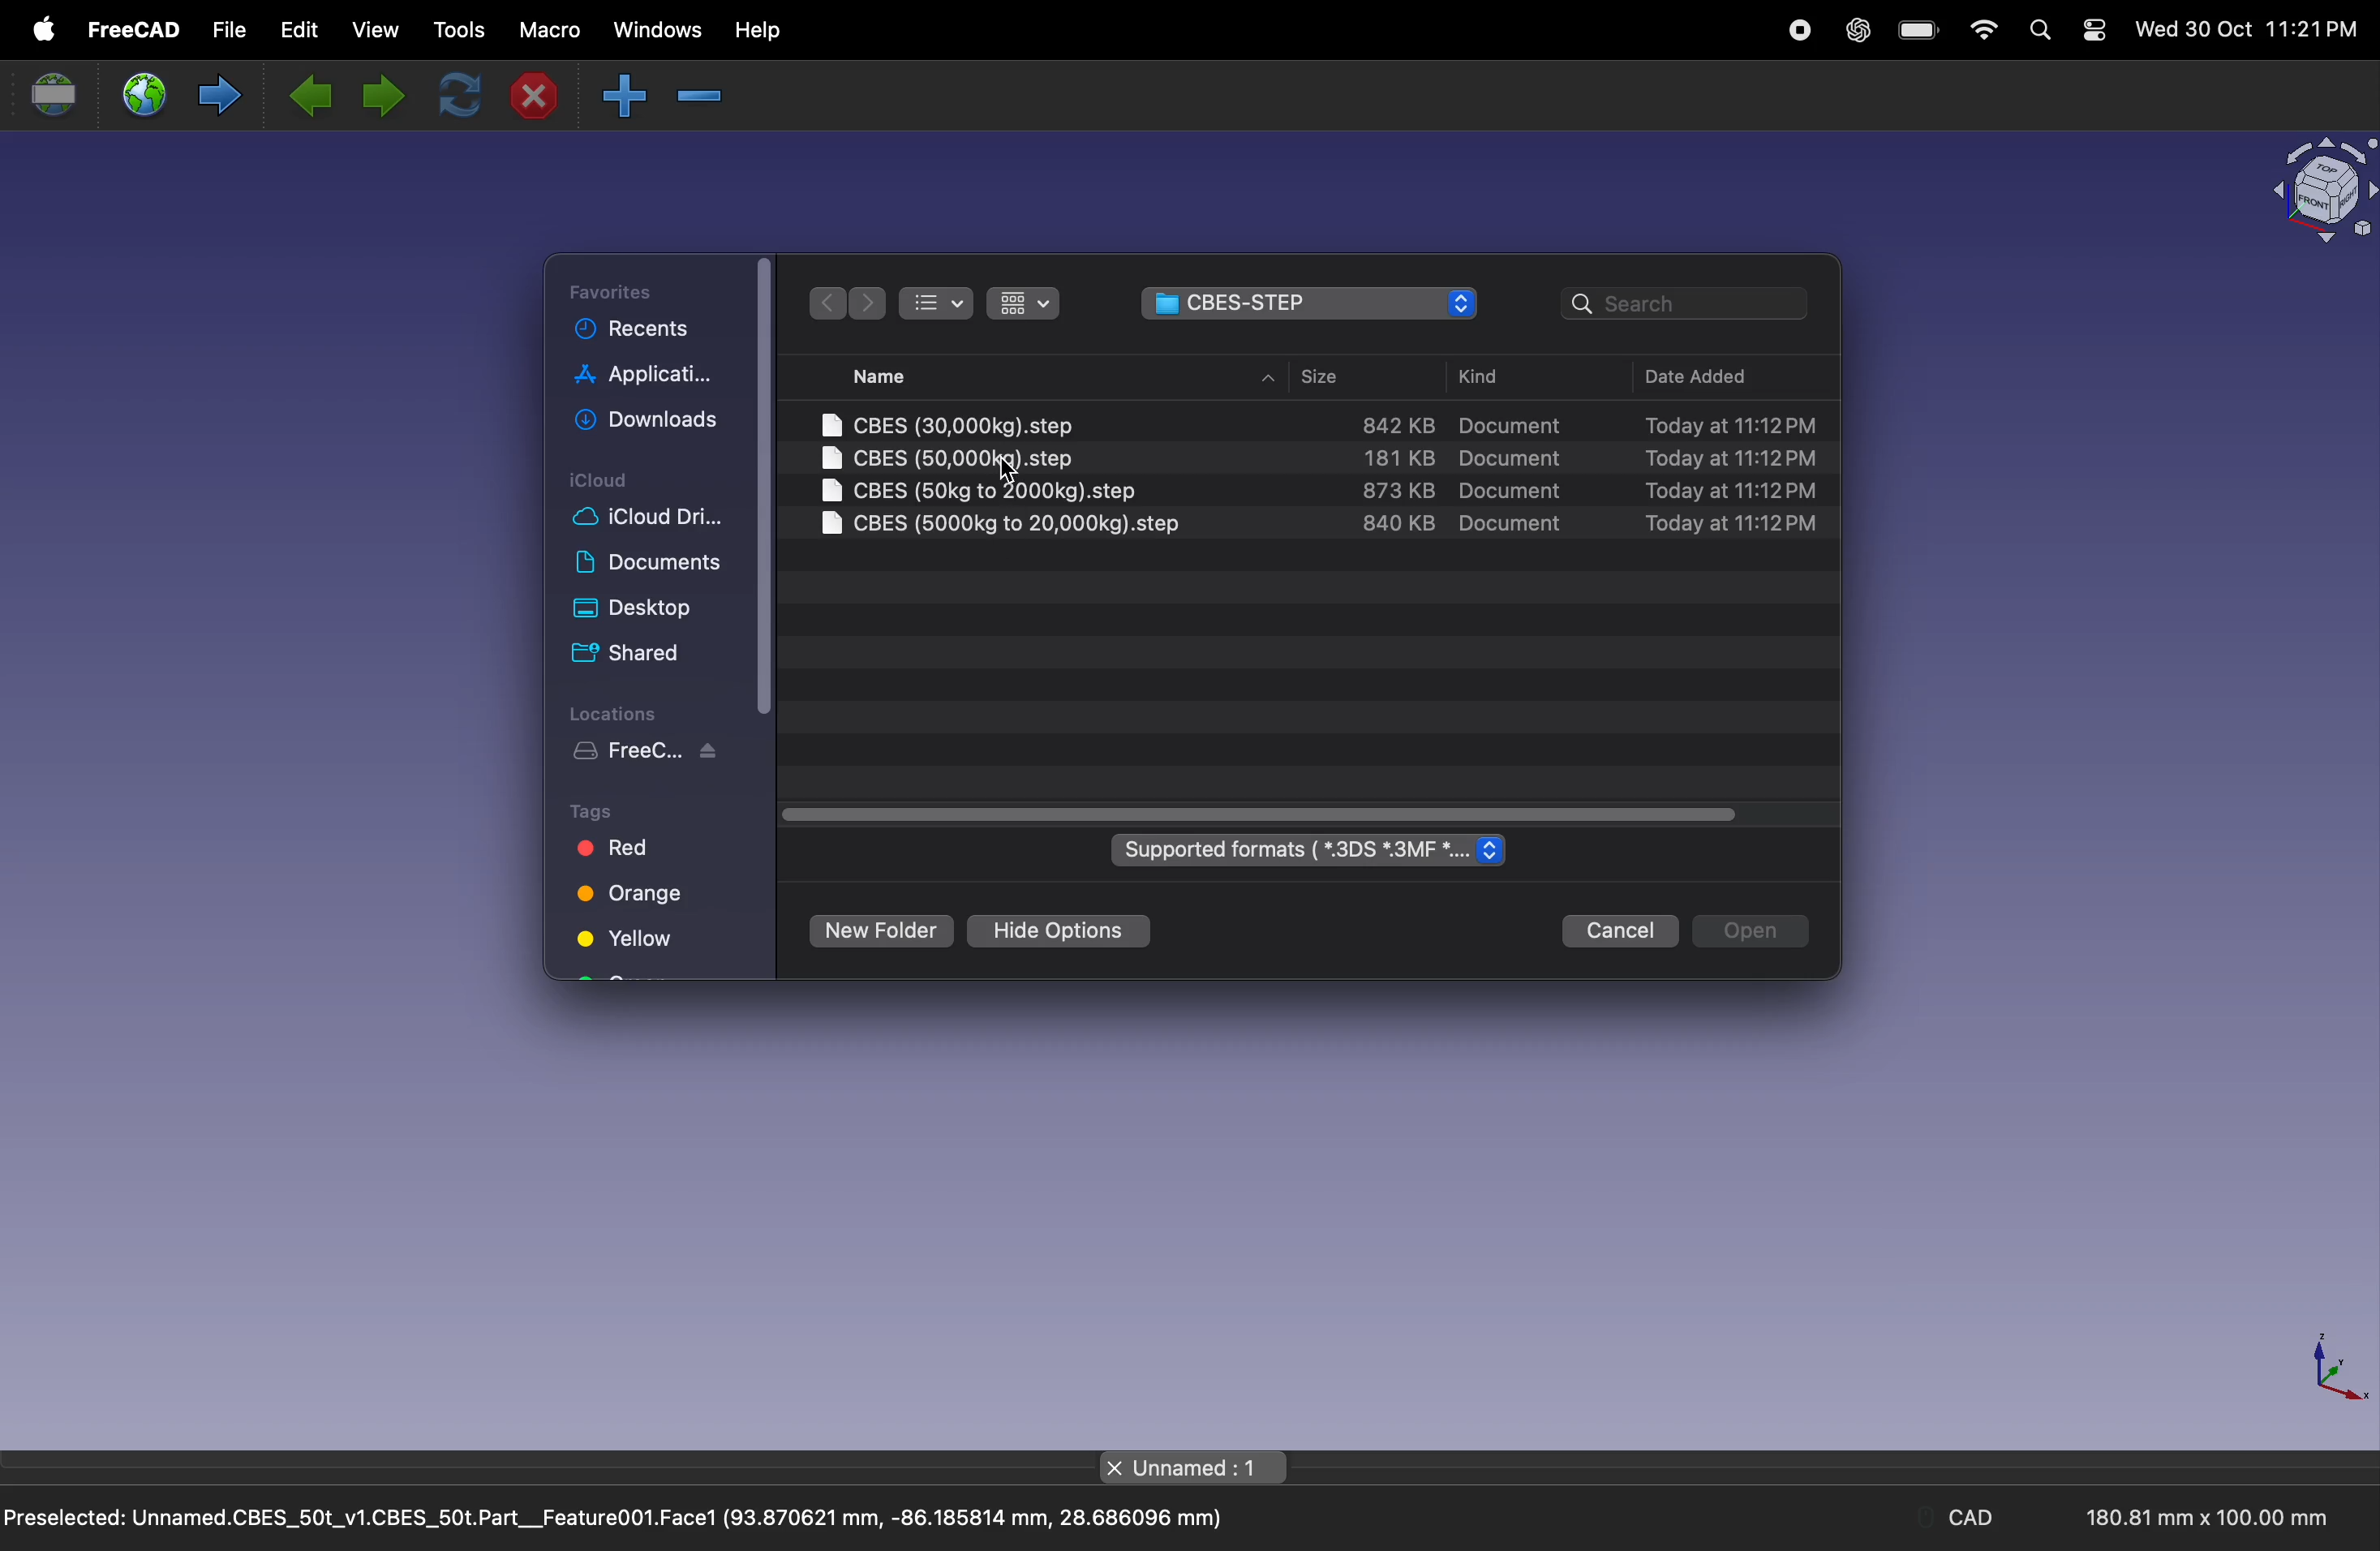 The height and width of the screenshot is (1551, 2380). I want to click on battery, so click(1916, 32).